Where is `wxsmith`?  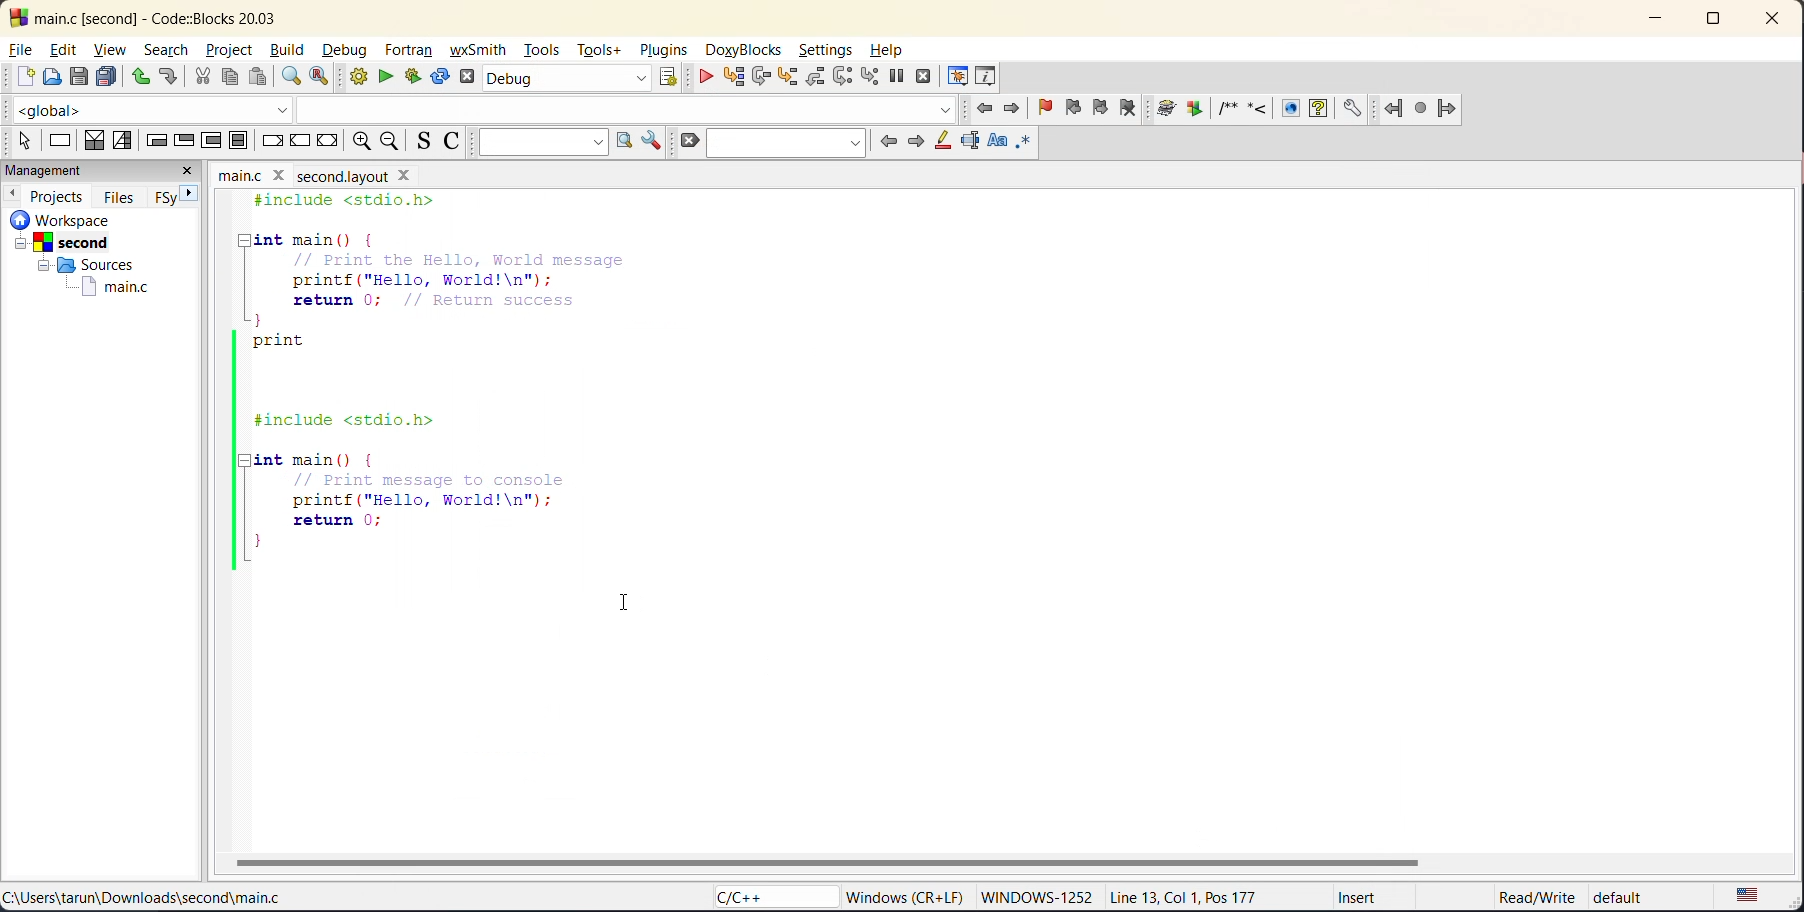 wxsmith is located at coordinates (482, 49).